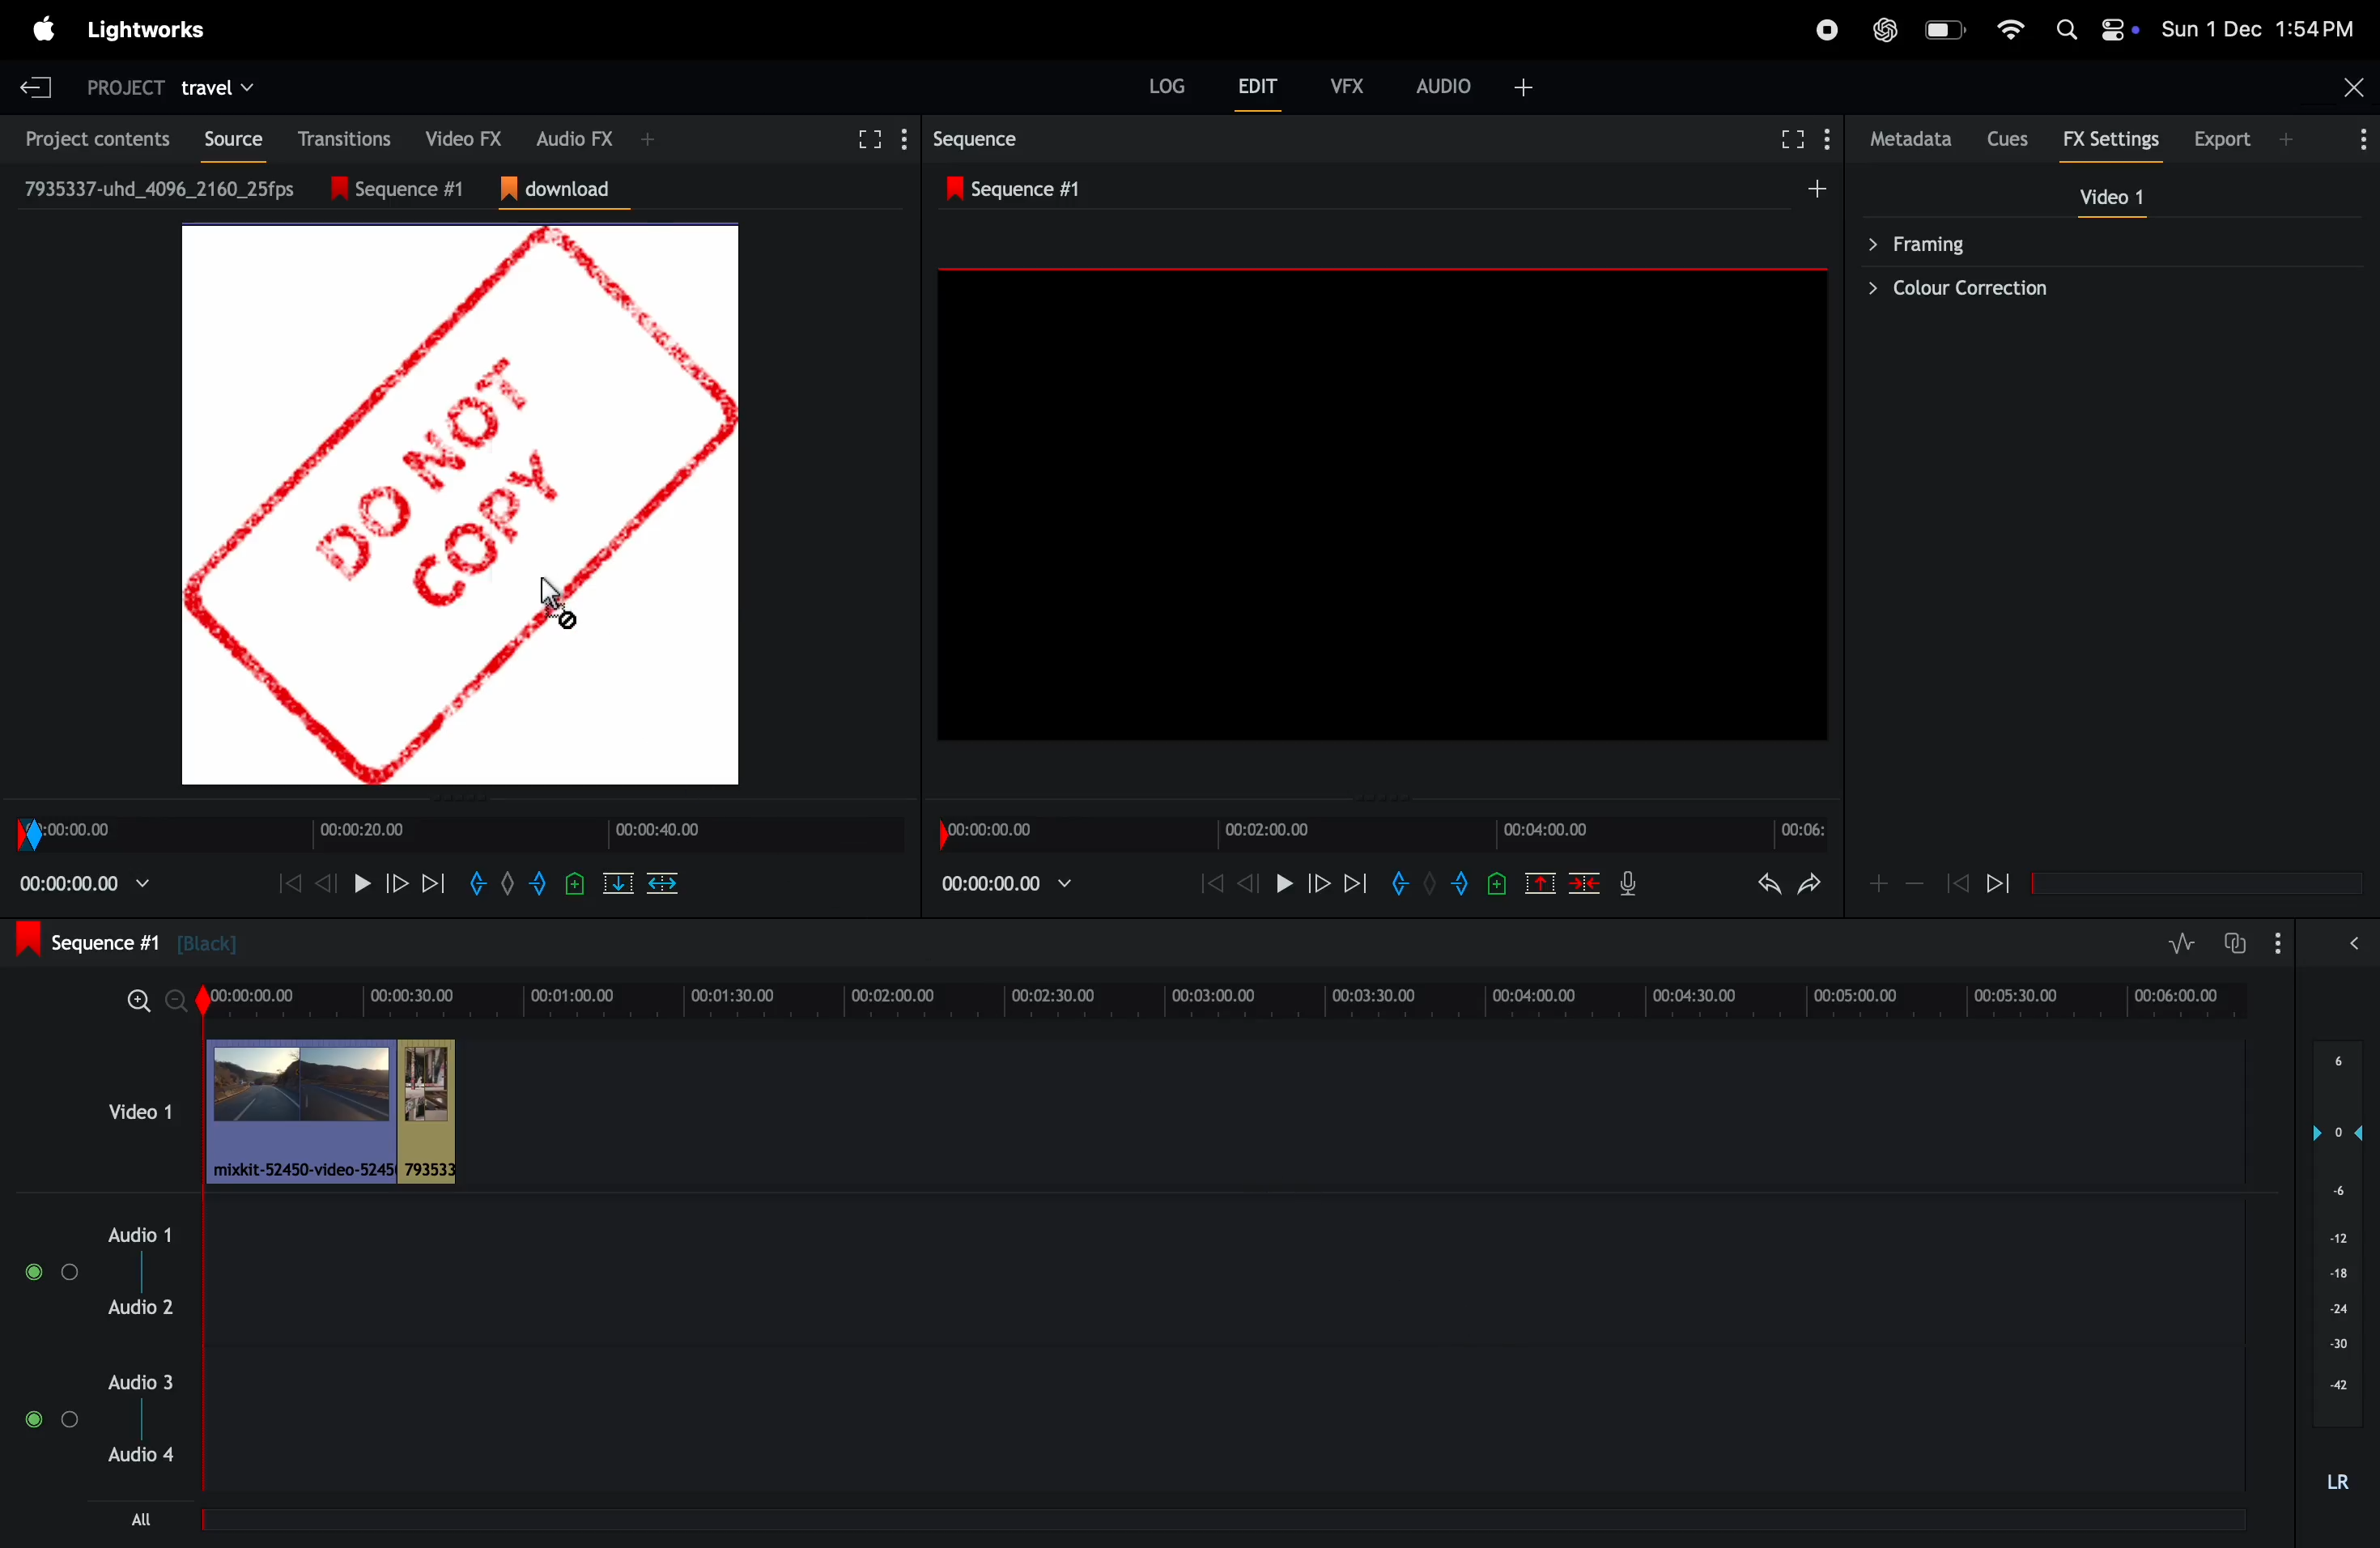 The image size is (2380, 1548). What do you see at coordinates (2098, 288) in the screenshot?
I see `colour correction` at bounding box center [2098, 288].